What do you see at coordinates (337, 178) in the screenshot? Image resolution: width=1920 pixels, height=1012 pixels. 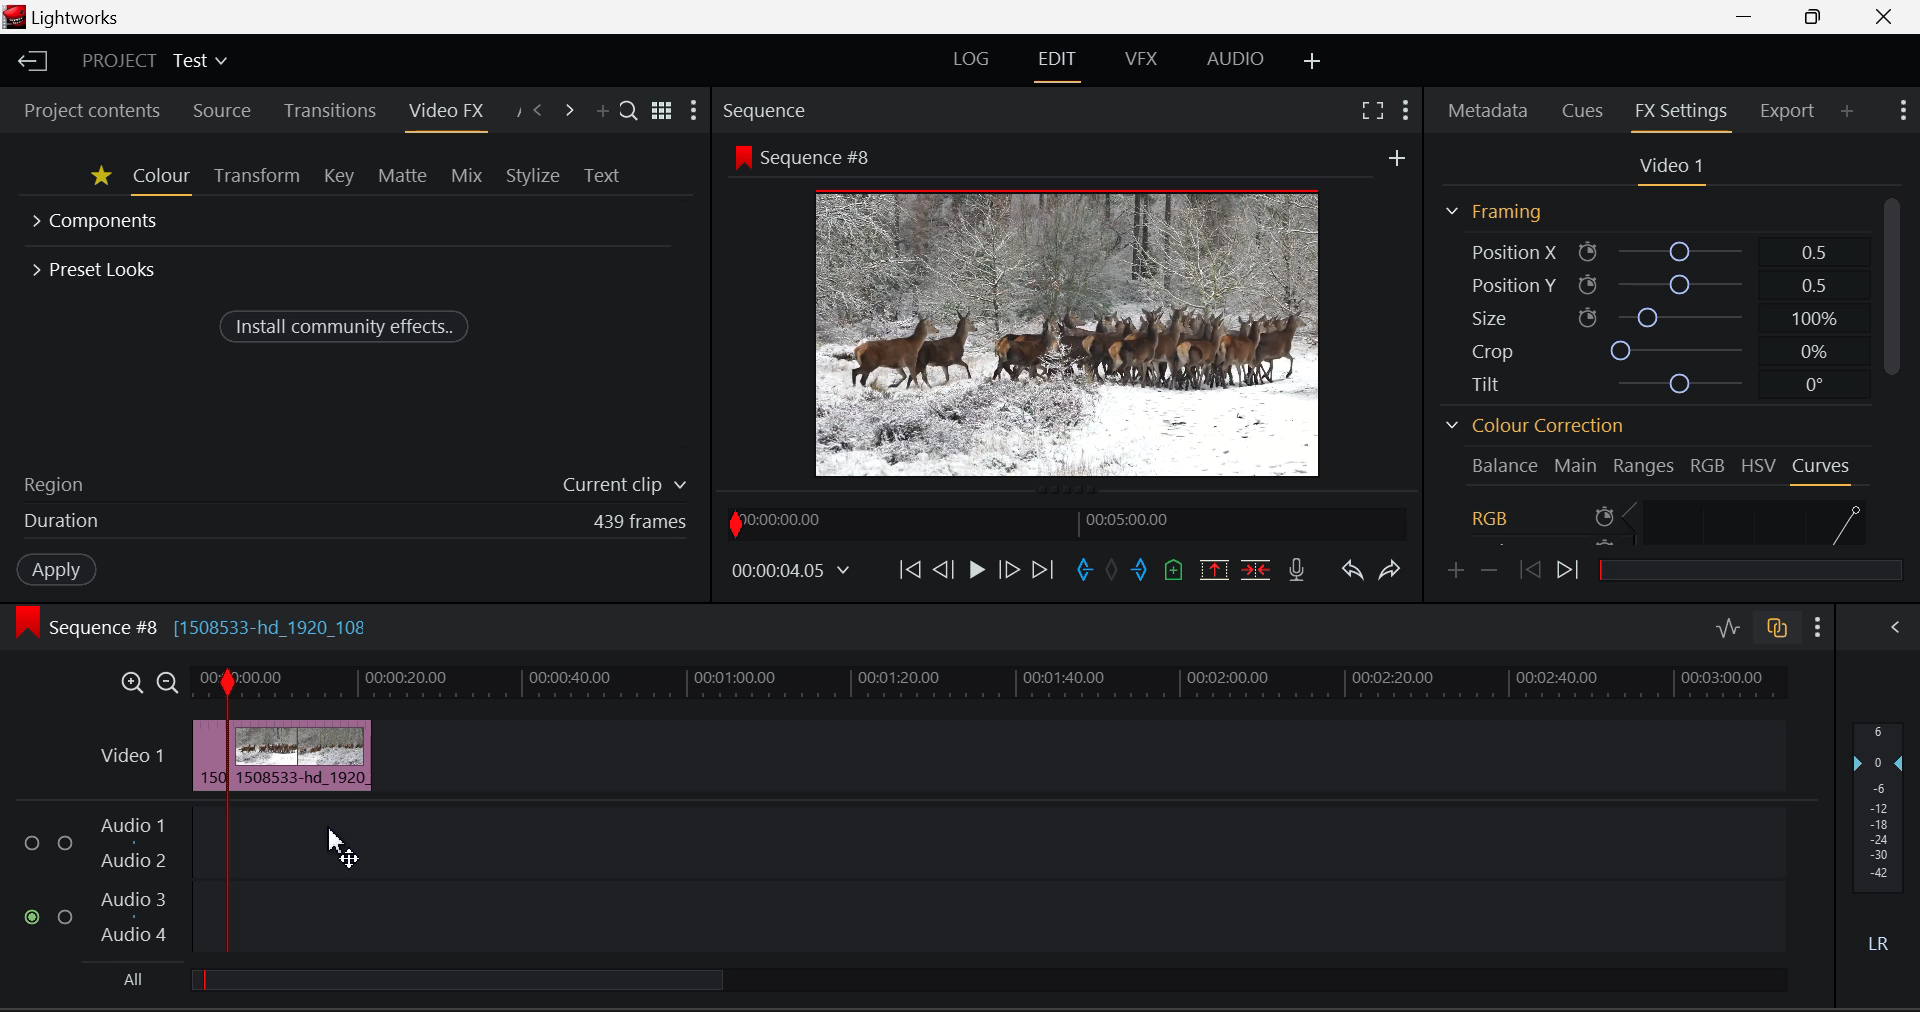 I see `Key` at bounding box center [337, 178].